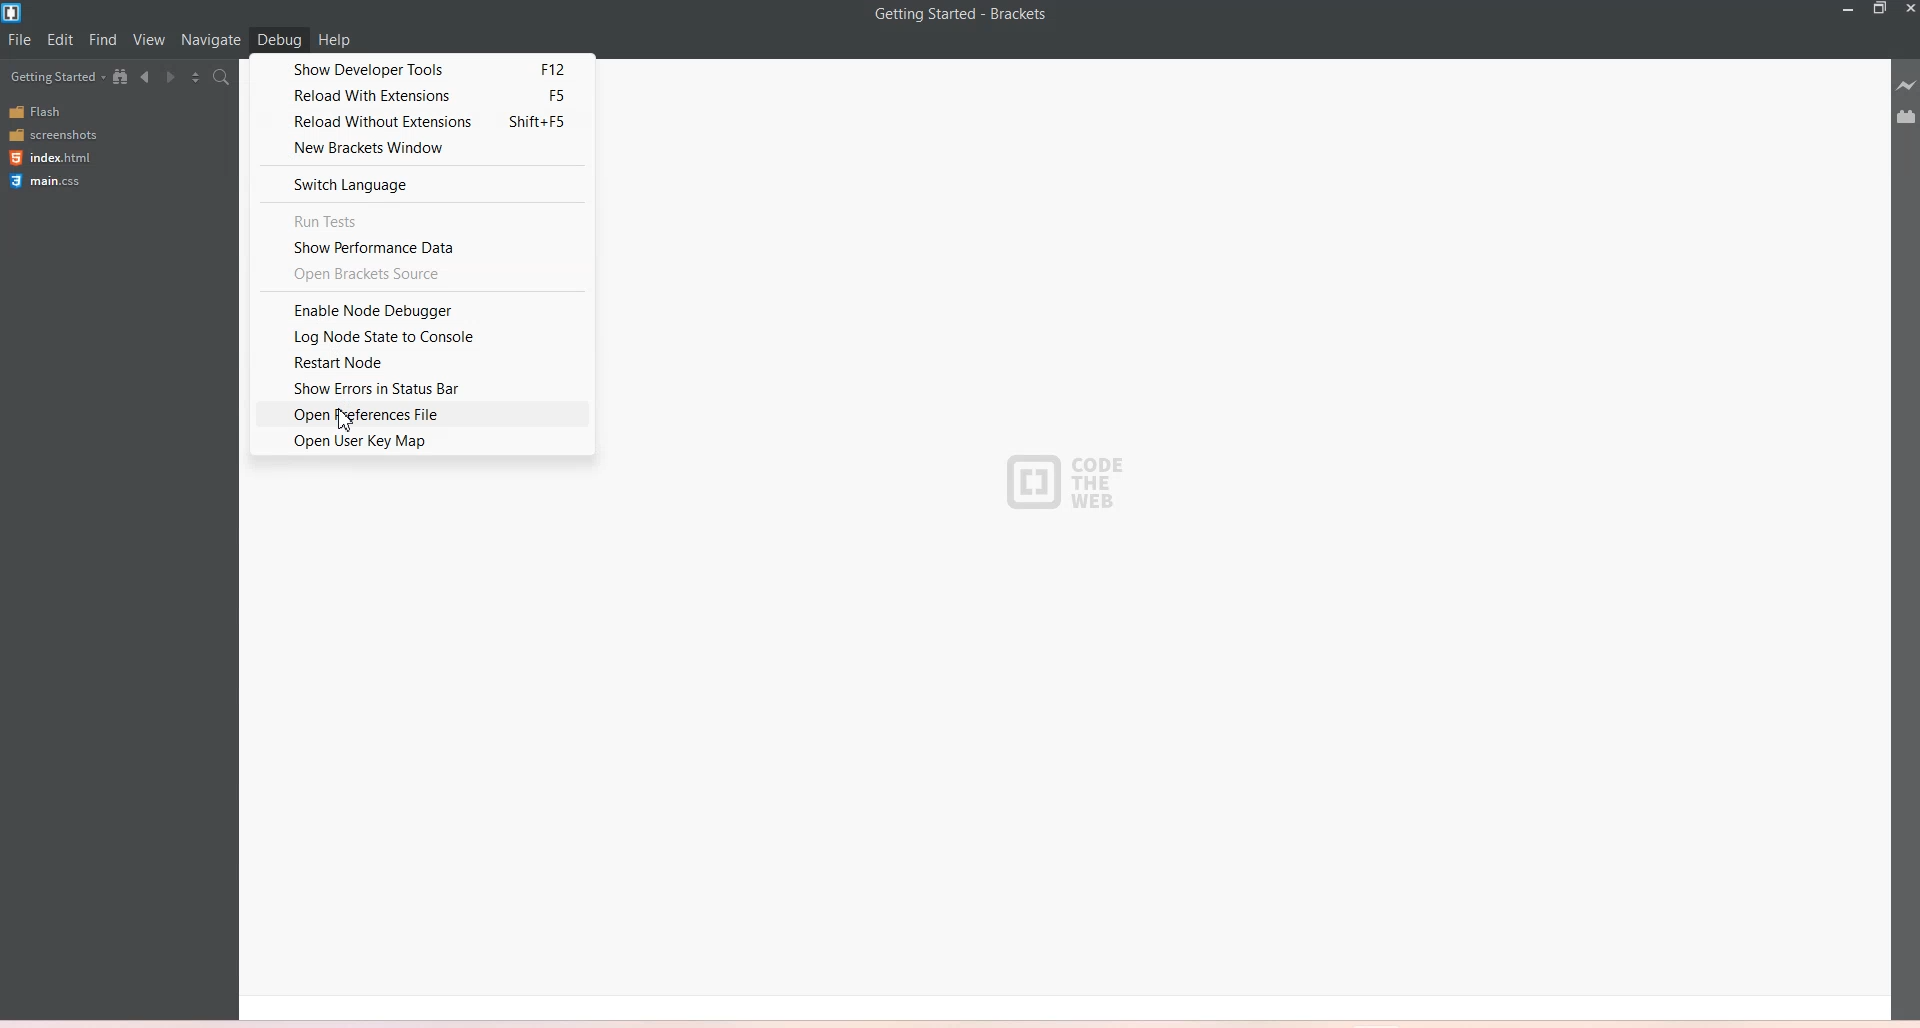  I want to click on Bracket log, so click(14, 13).